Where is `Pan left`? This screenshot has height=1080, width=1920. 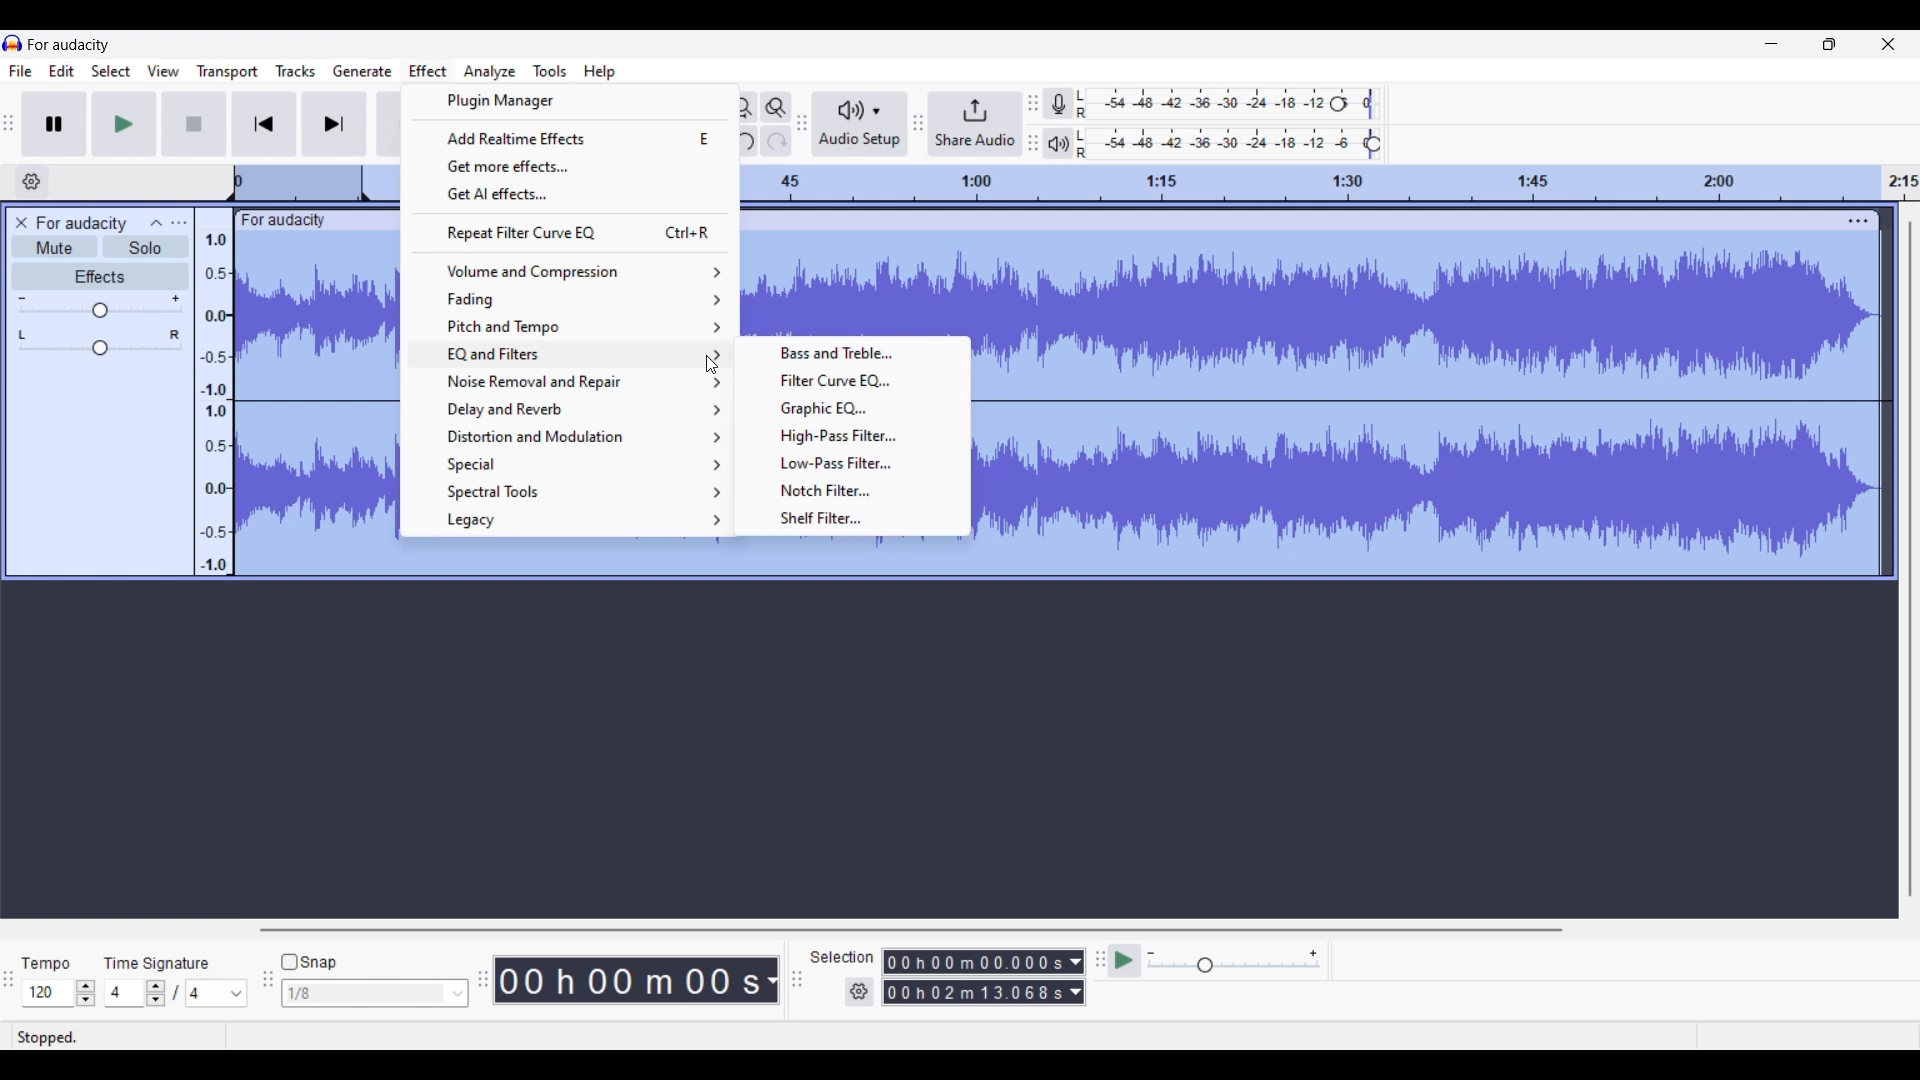 Pan left is located at coordinates (22, 335).